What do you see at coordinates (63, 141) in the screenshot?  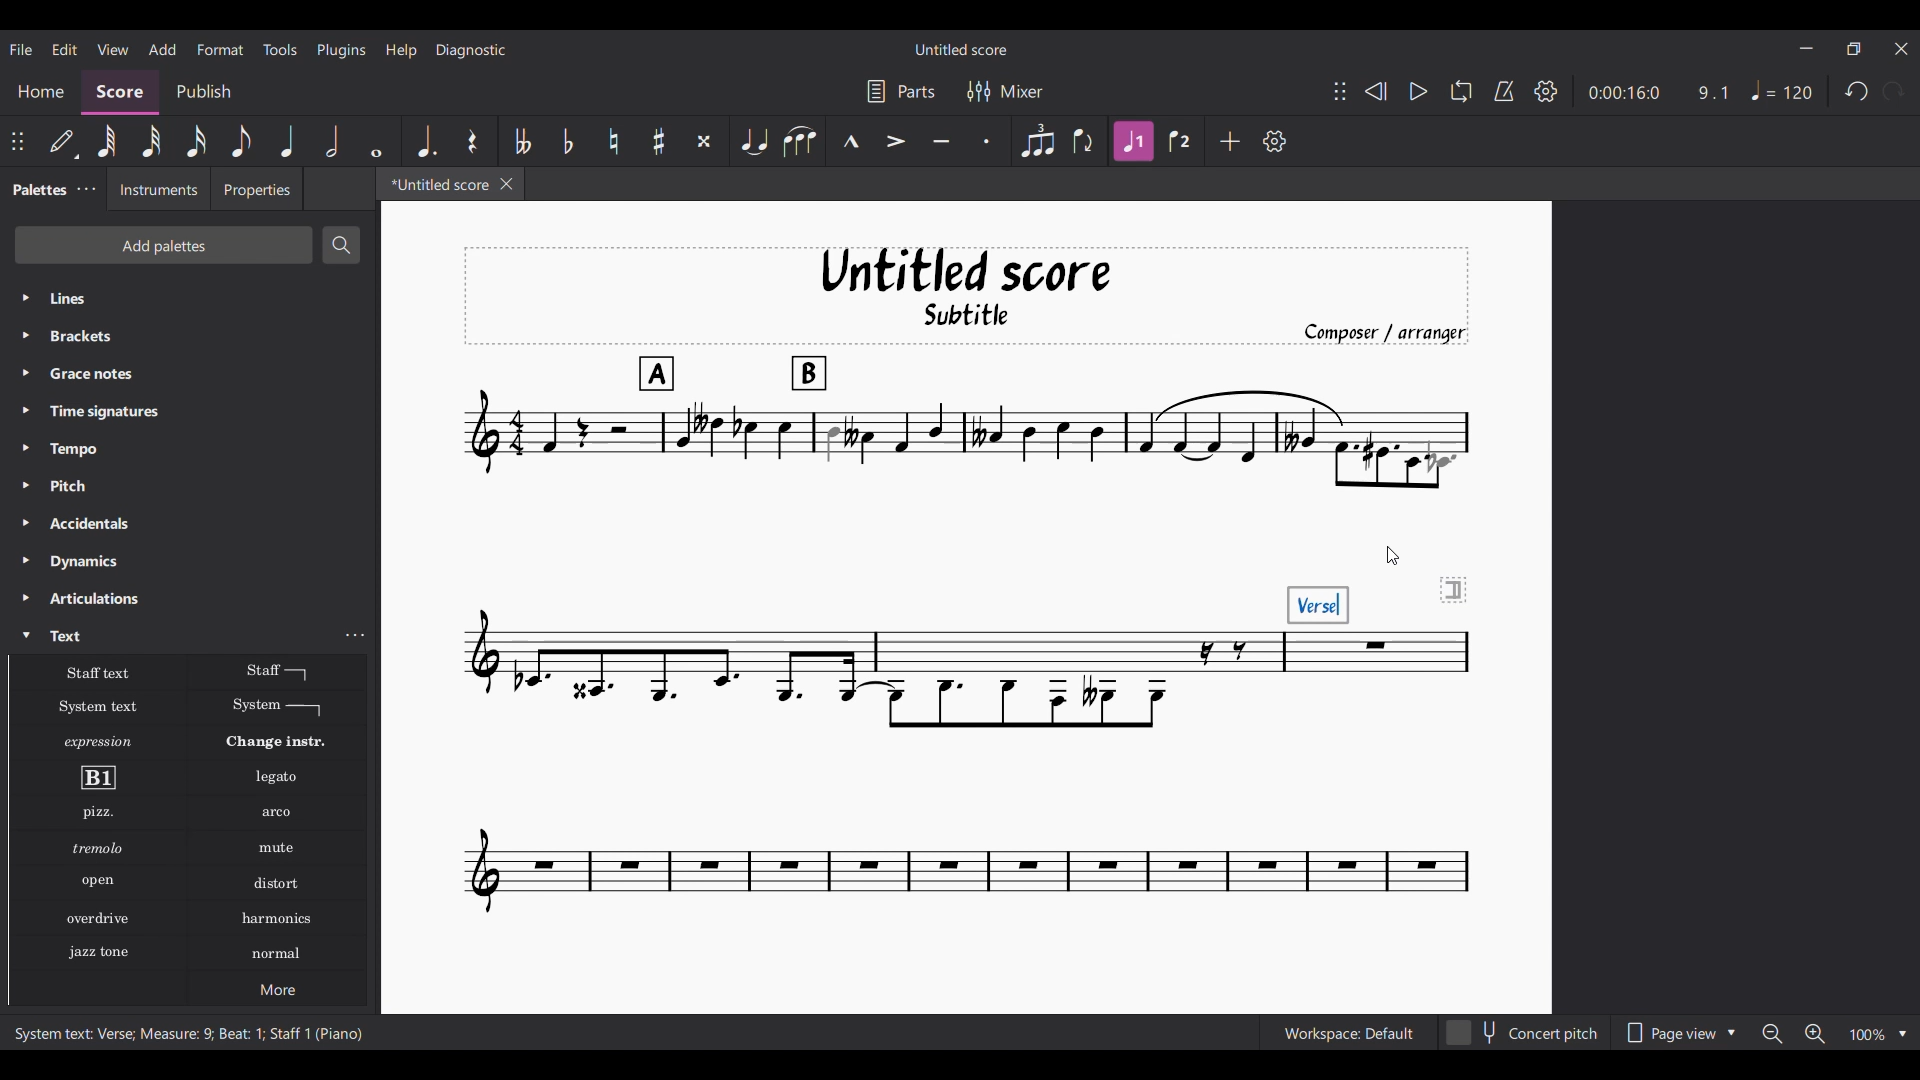 I see `Default` at bounding box center [63, 141].